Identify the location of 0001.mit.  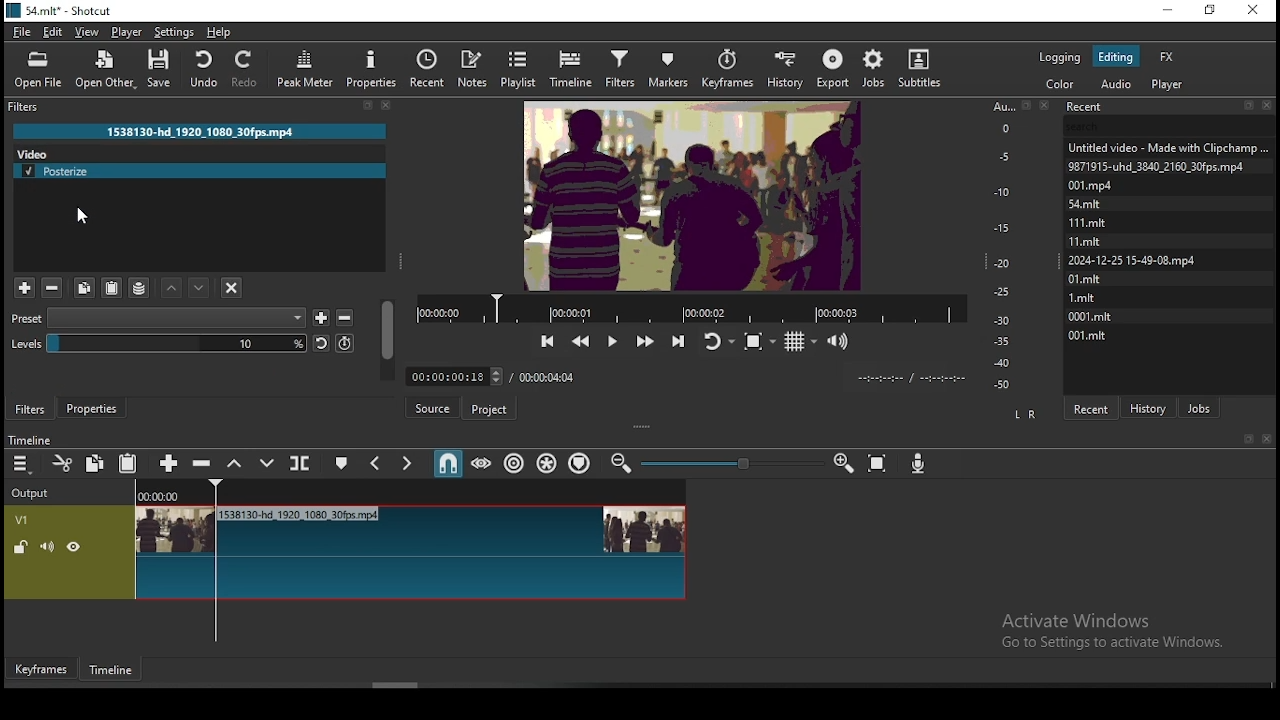
(1094, 315).